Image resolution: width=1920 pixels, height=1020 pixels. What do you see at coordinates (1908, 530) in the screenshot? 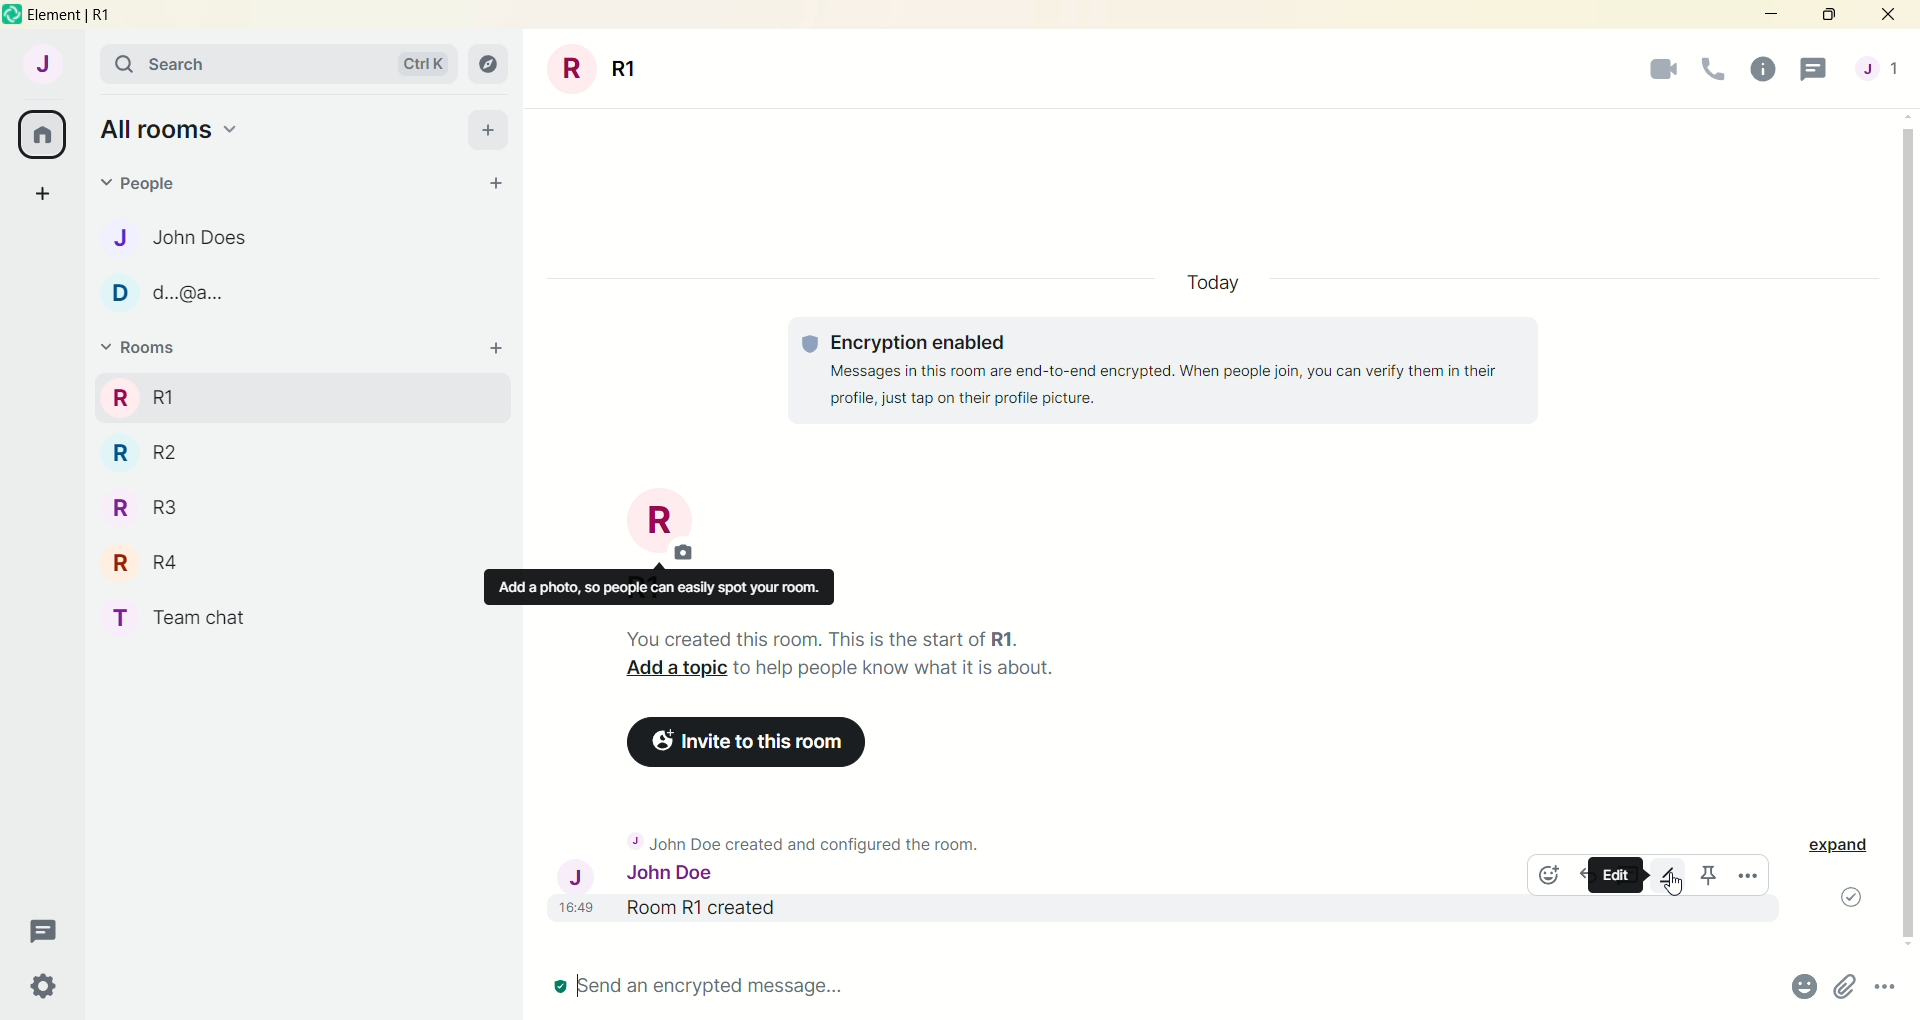
I see `vertical scroll bar` at bounding box center [1908, 530].